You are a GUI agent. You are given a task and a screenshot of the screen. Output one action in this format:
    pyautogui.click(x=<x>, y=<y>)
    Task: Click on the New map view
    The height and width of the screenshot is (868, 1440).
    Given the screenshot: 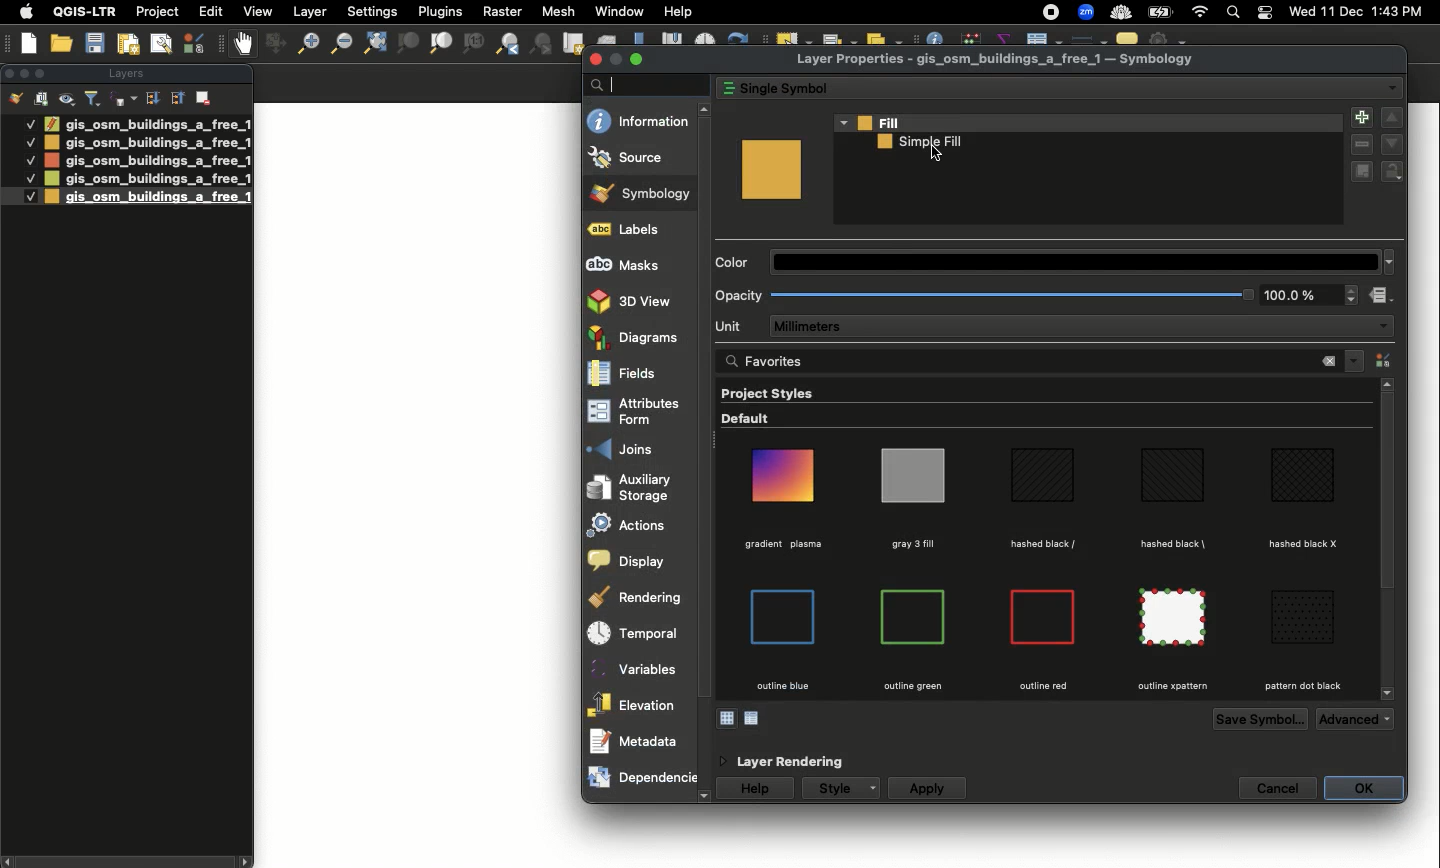 What is the action you would take?
    pyautogui.click(x=572, y=44)
    